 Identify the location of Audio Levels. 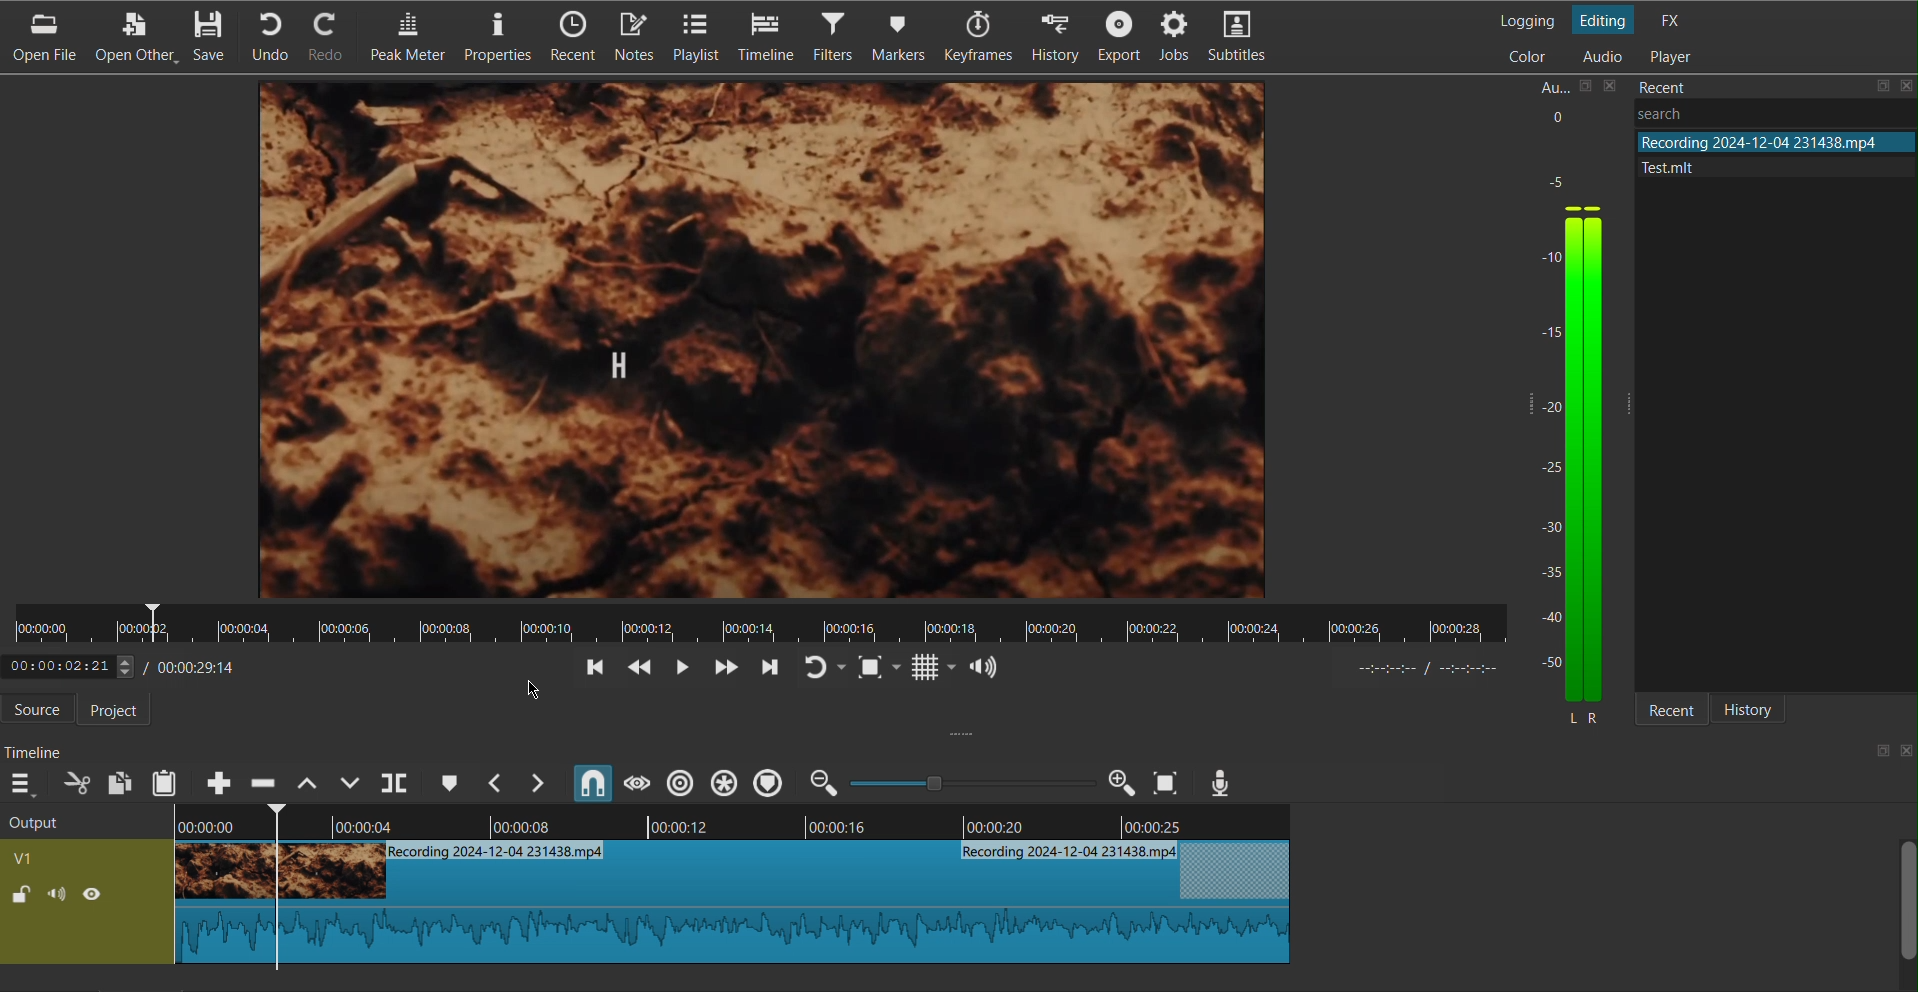
(1577, 416).